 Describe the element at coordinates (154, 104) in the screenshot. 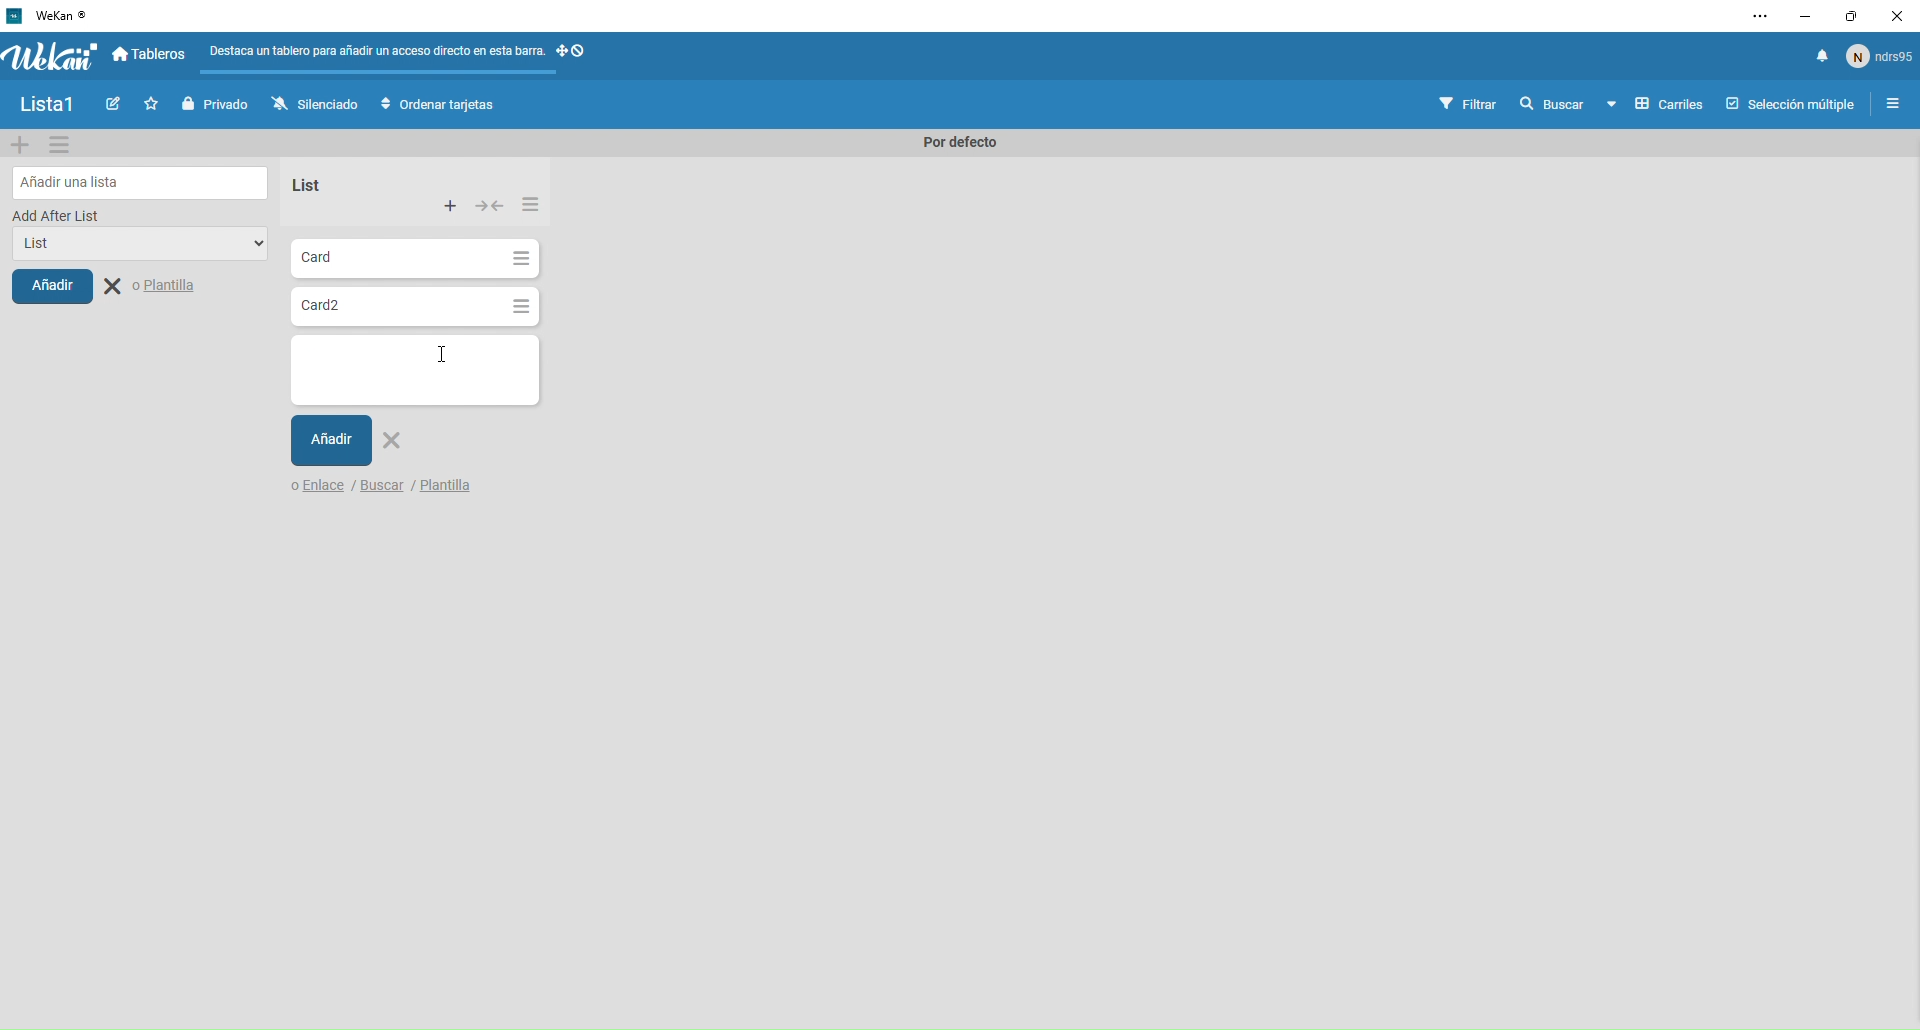

I see `Favourites` at that location.